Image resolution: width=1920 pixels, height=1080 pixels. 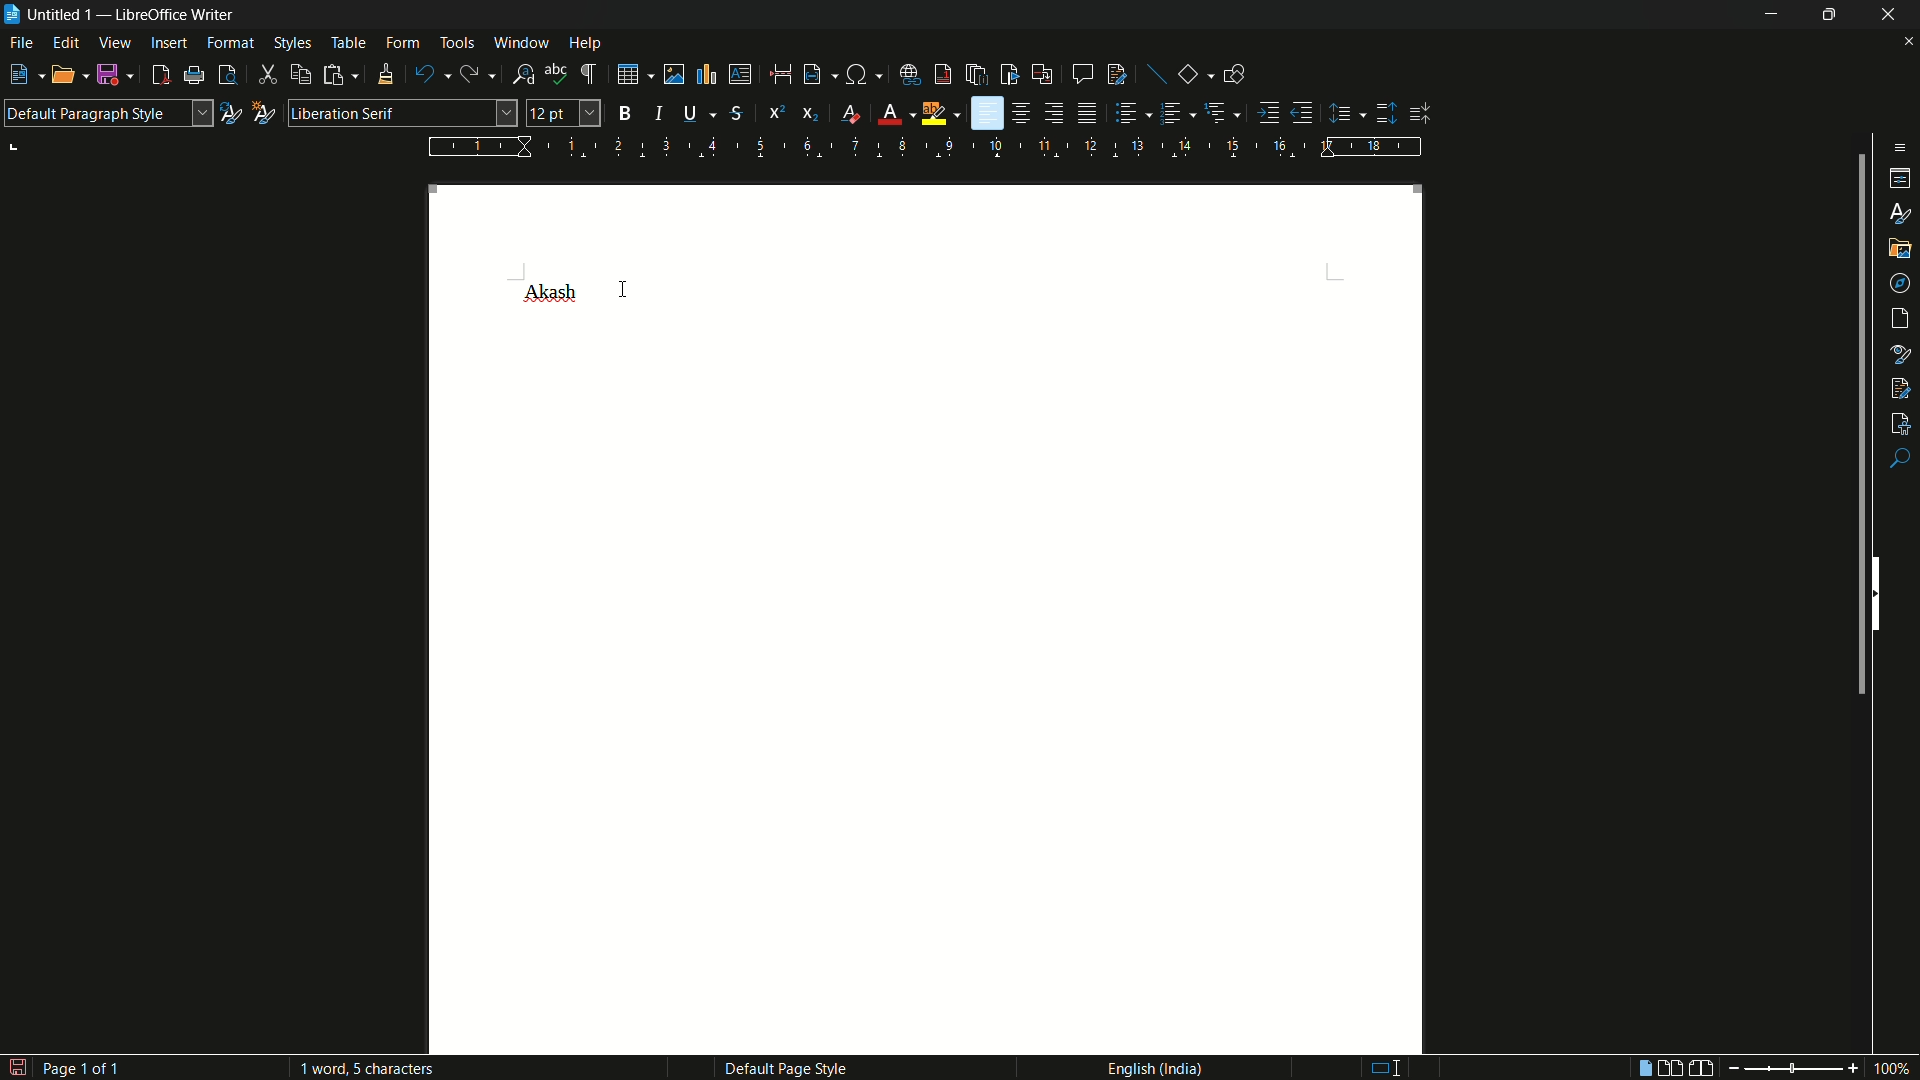 What do you see at coordinates (1890, 14) in the screenshot?
I see `close app` at bounding box center [1890, 14].